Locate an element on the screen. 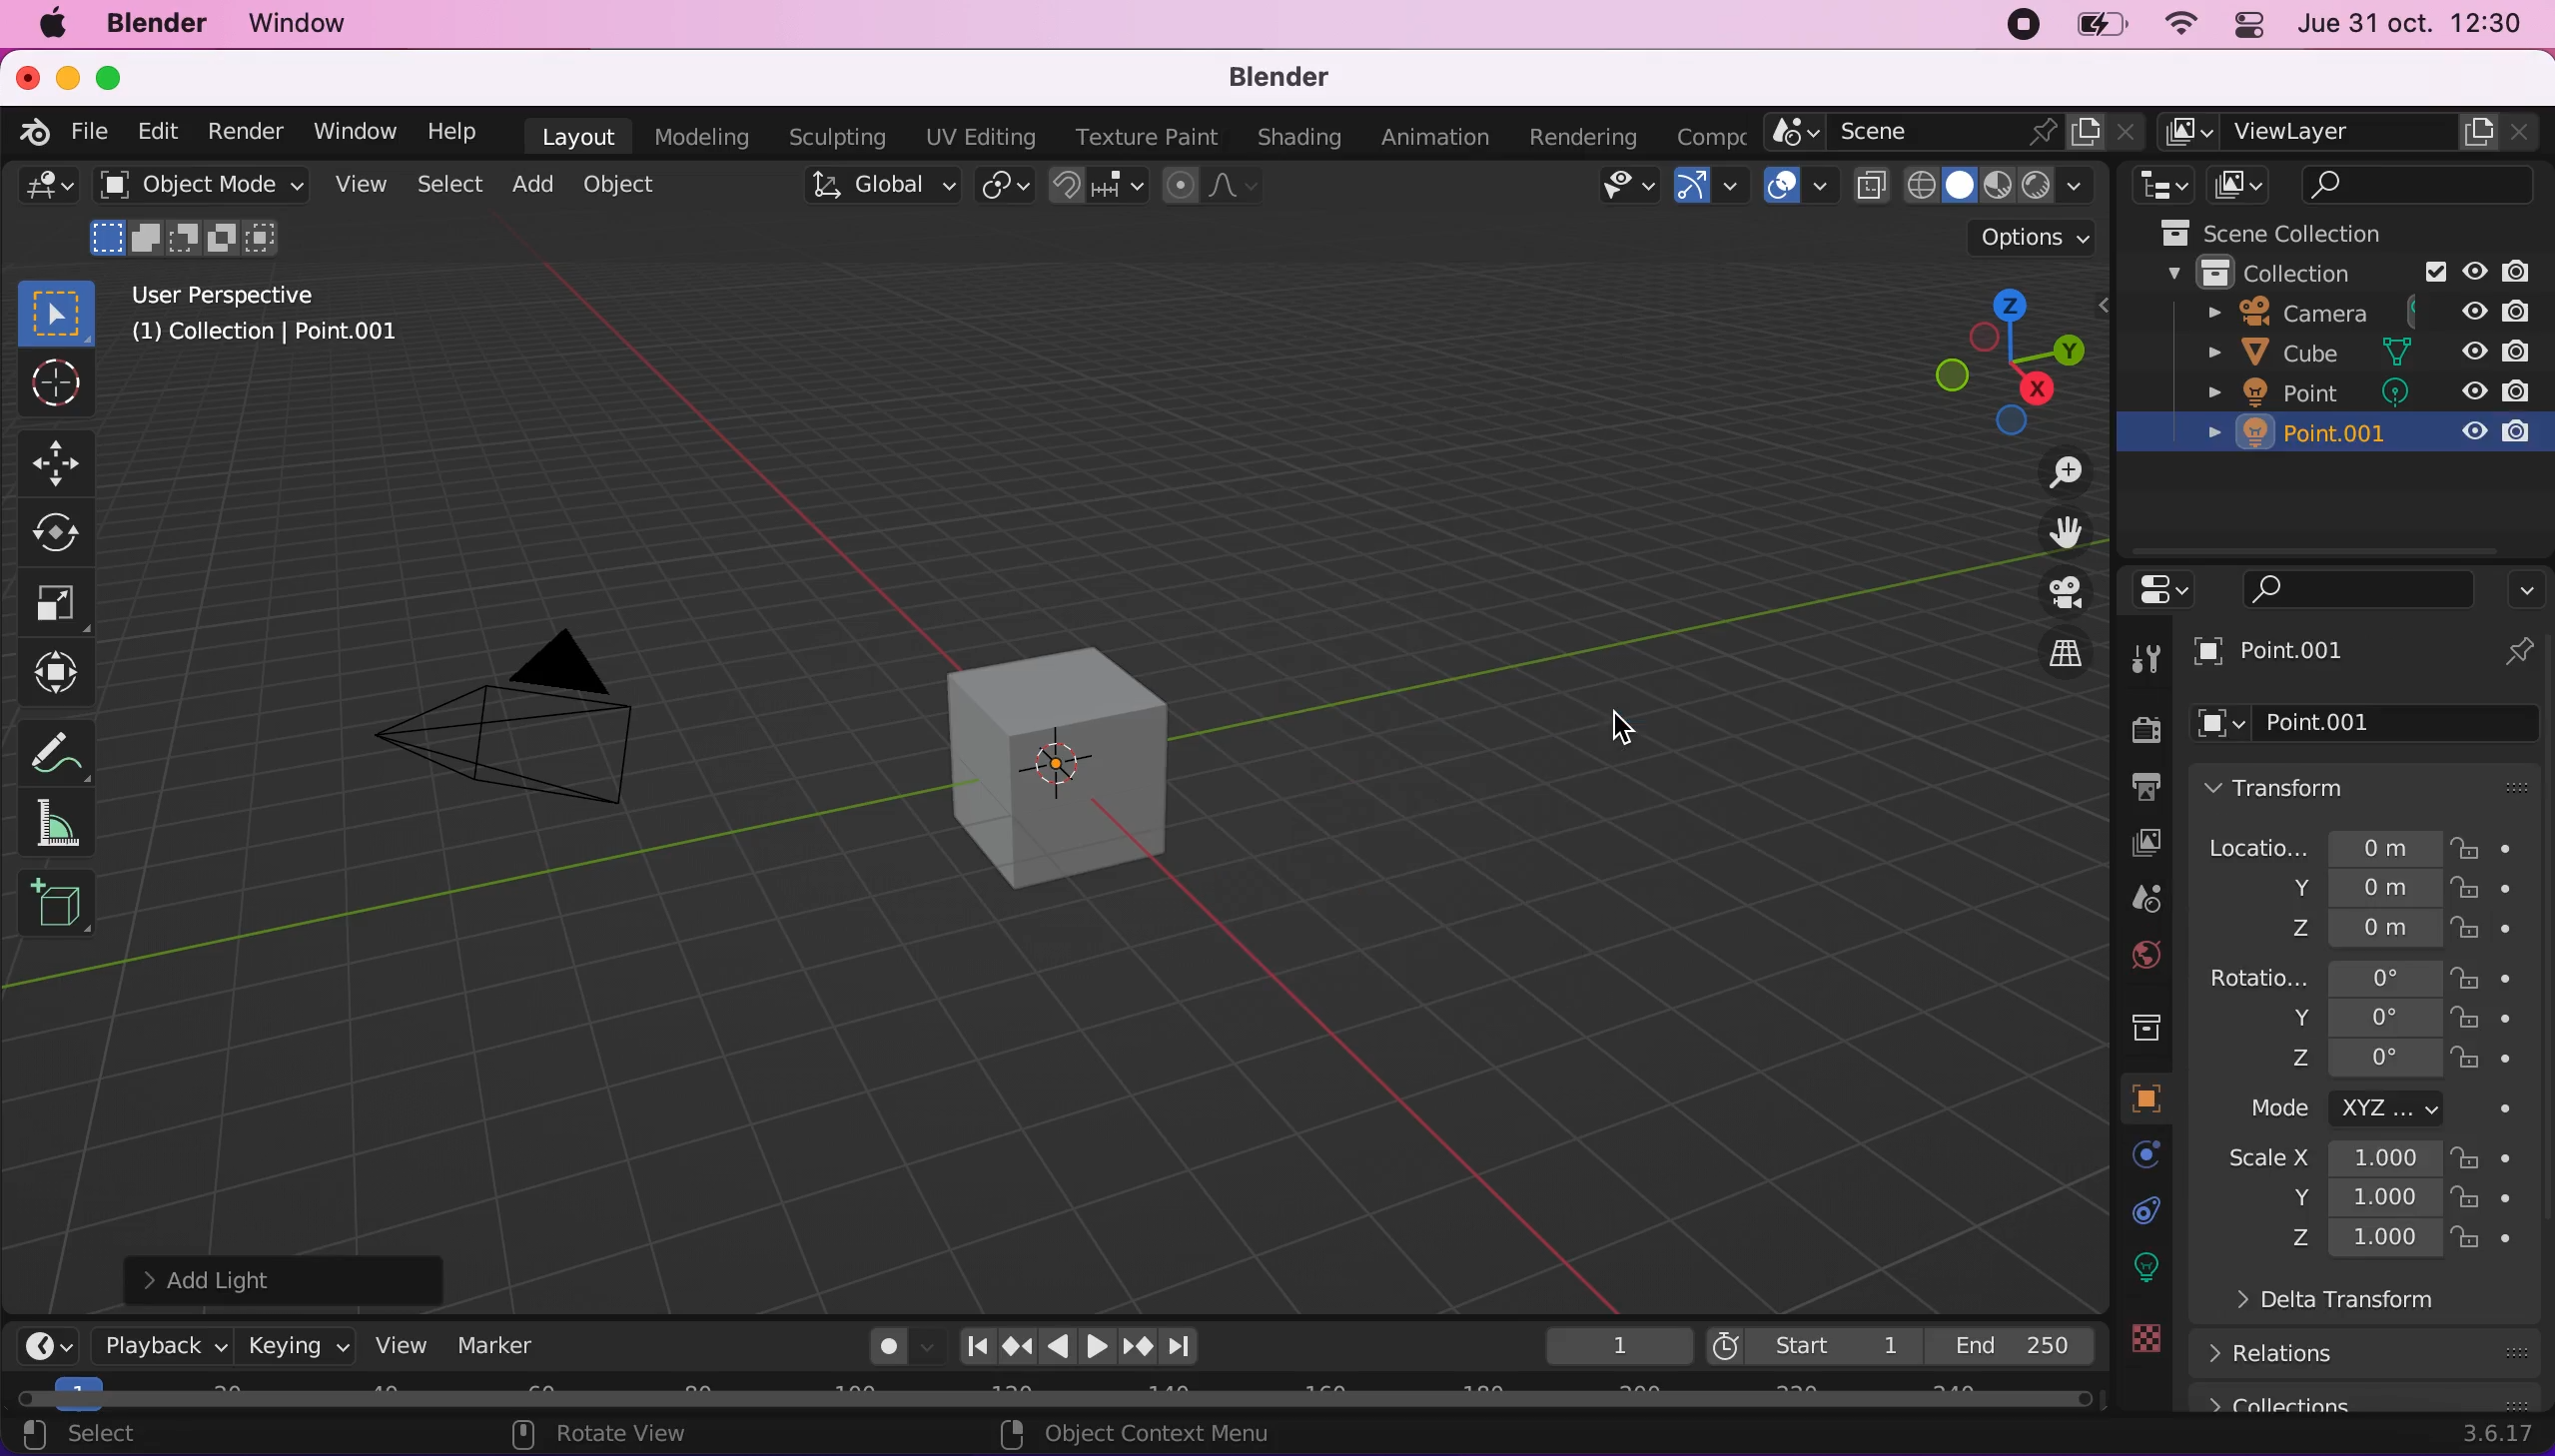 Image resolution: width=2555 pixels, height=1456 pixels. edit is located at coordinates (161, 135).